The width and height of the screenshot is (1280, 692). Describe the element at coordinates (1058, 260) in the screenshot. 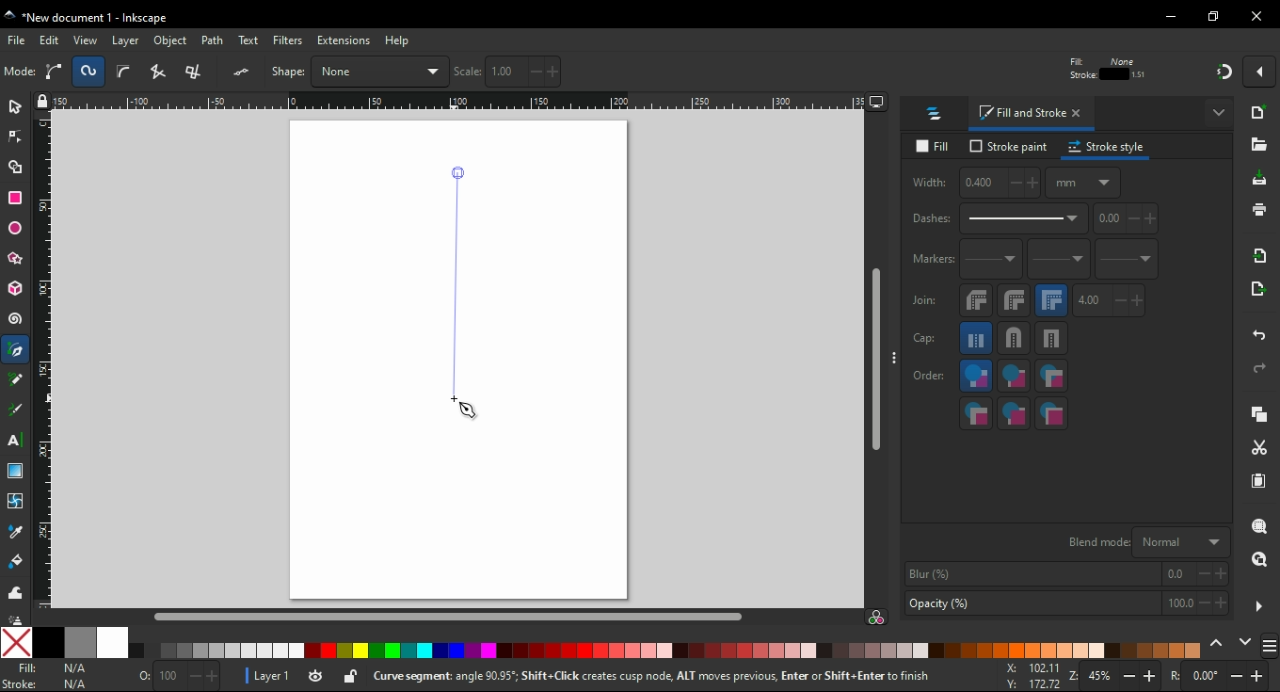

I see `mid markers` at that location.